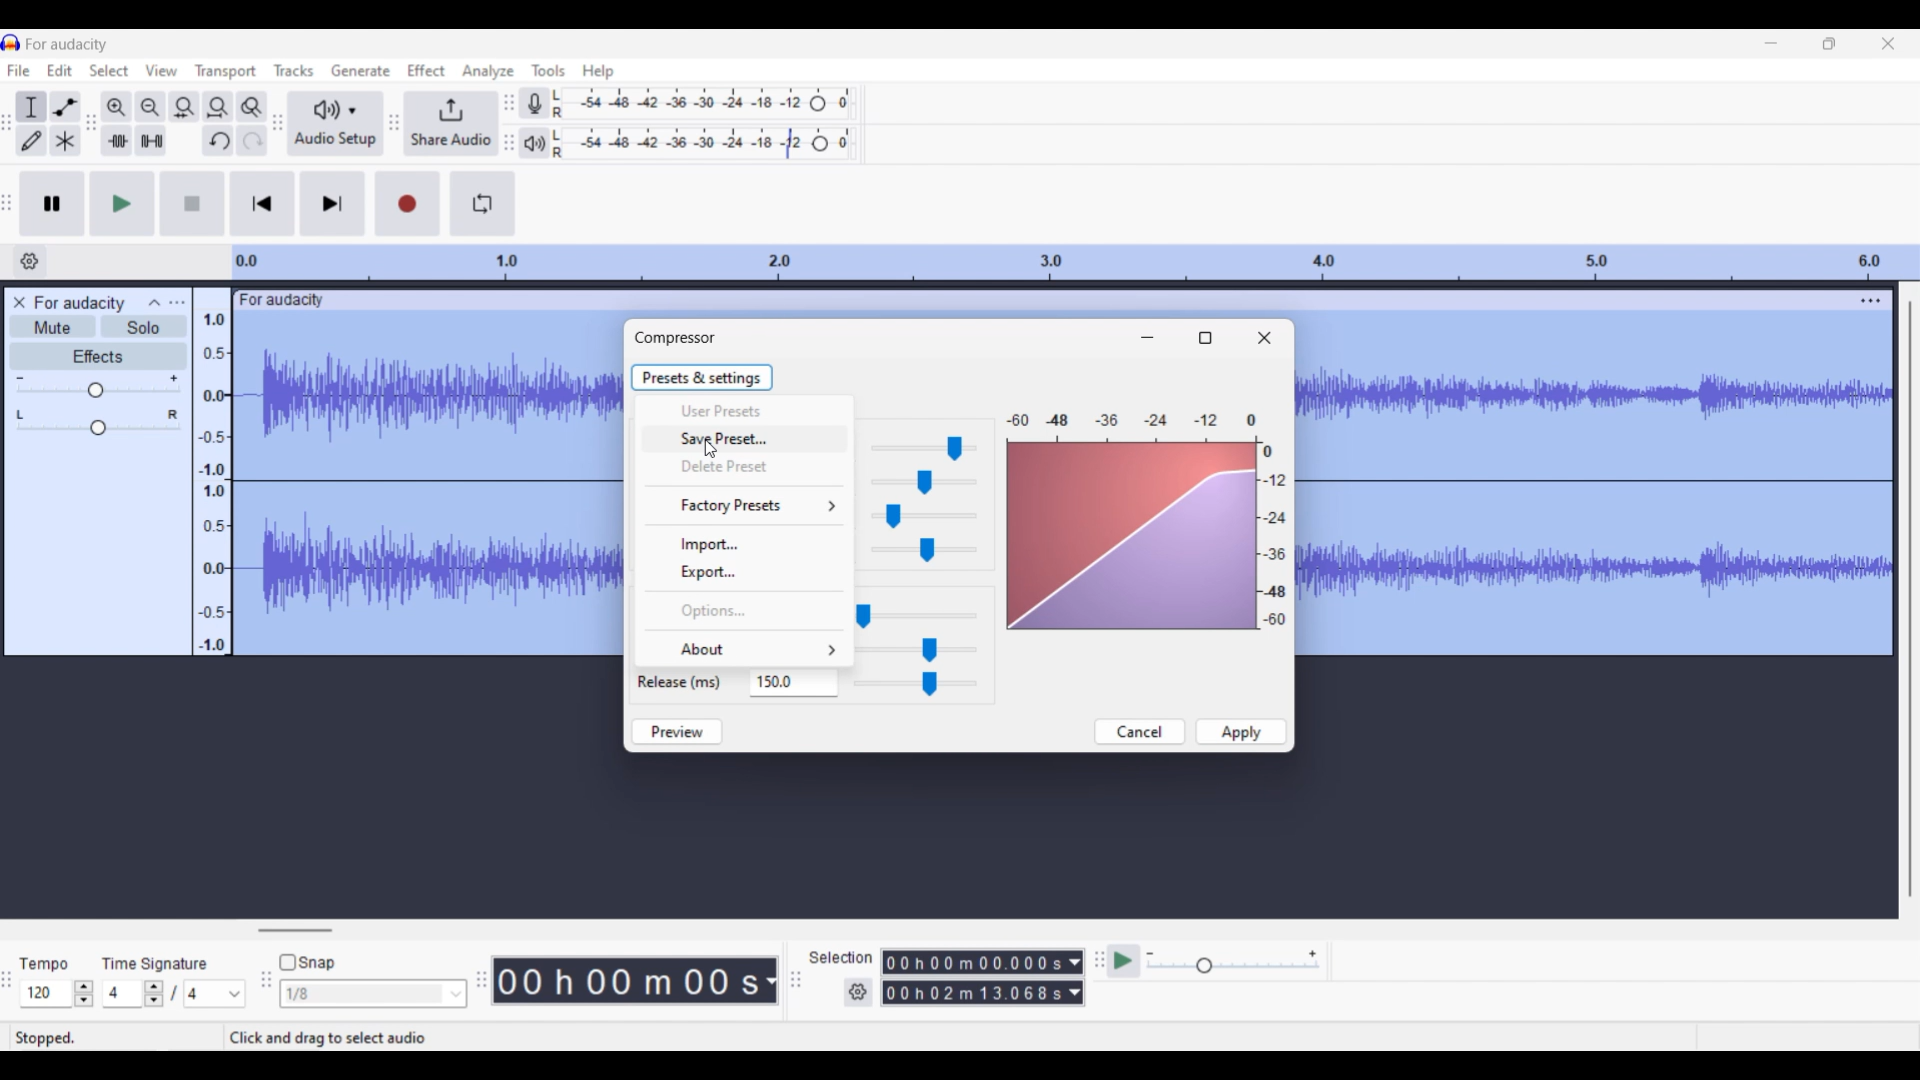 This screenshot has height=1080, width=1920. What do you see at coordinates (1889, 44) in the screenshot?
I see `Close interface` at bounding box center [1889, 44].